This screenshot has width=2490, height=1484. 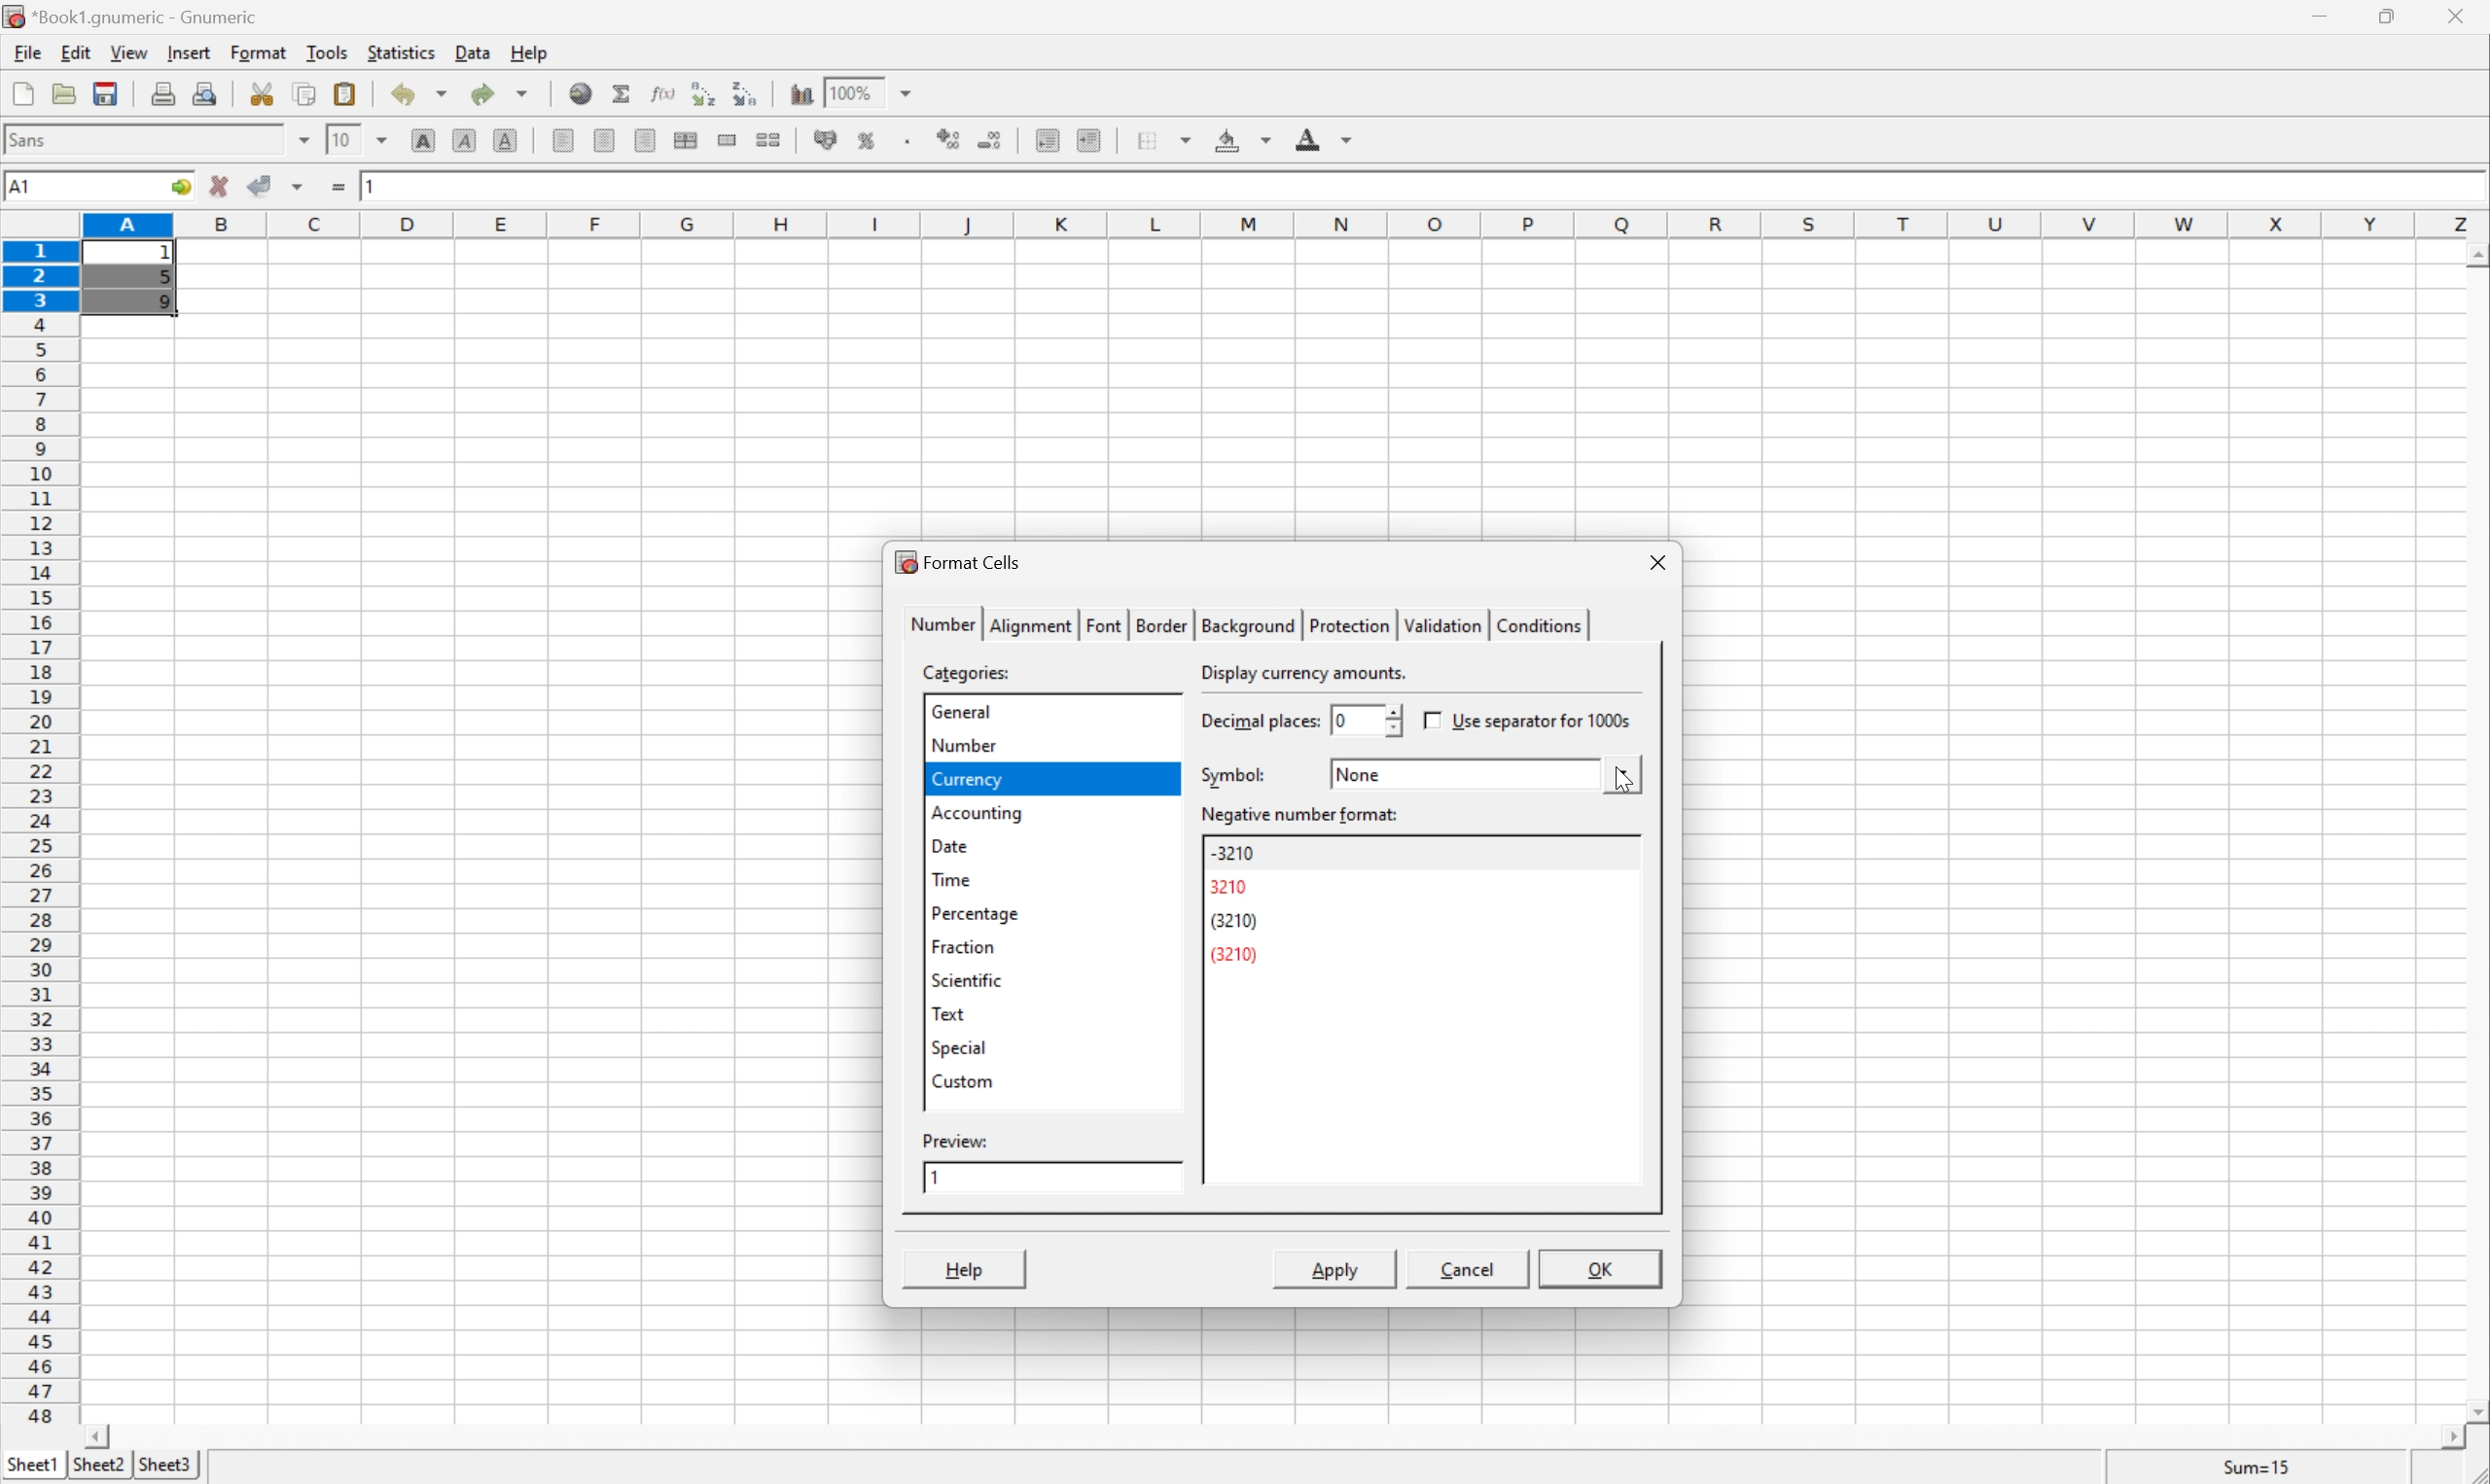 What do you see at coordinates (1233, 887) in the screenshot?
I see `3210` at bounding box center [1233, 887].